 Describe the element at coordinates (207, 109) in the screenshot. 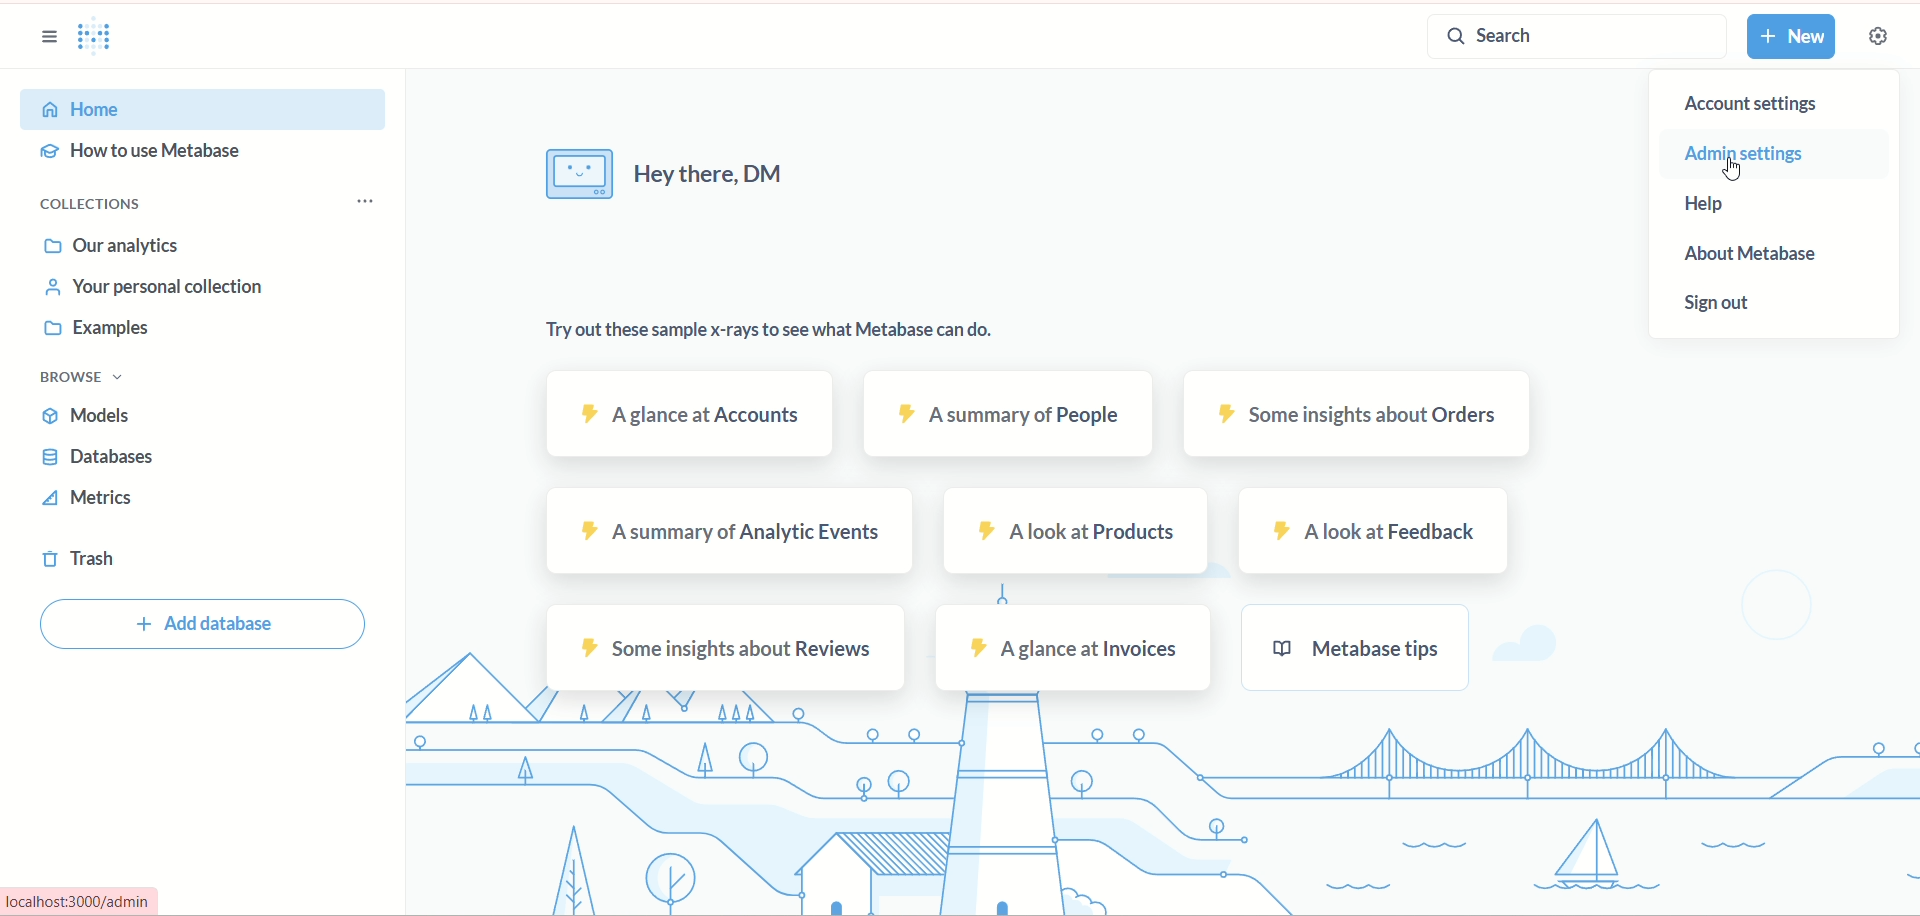

I see `home` at that location.